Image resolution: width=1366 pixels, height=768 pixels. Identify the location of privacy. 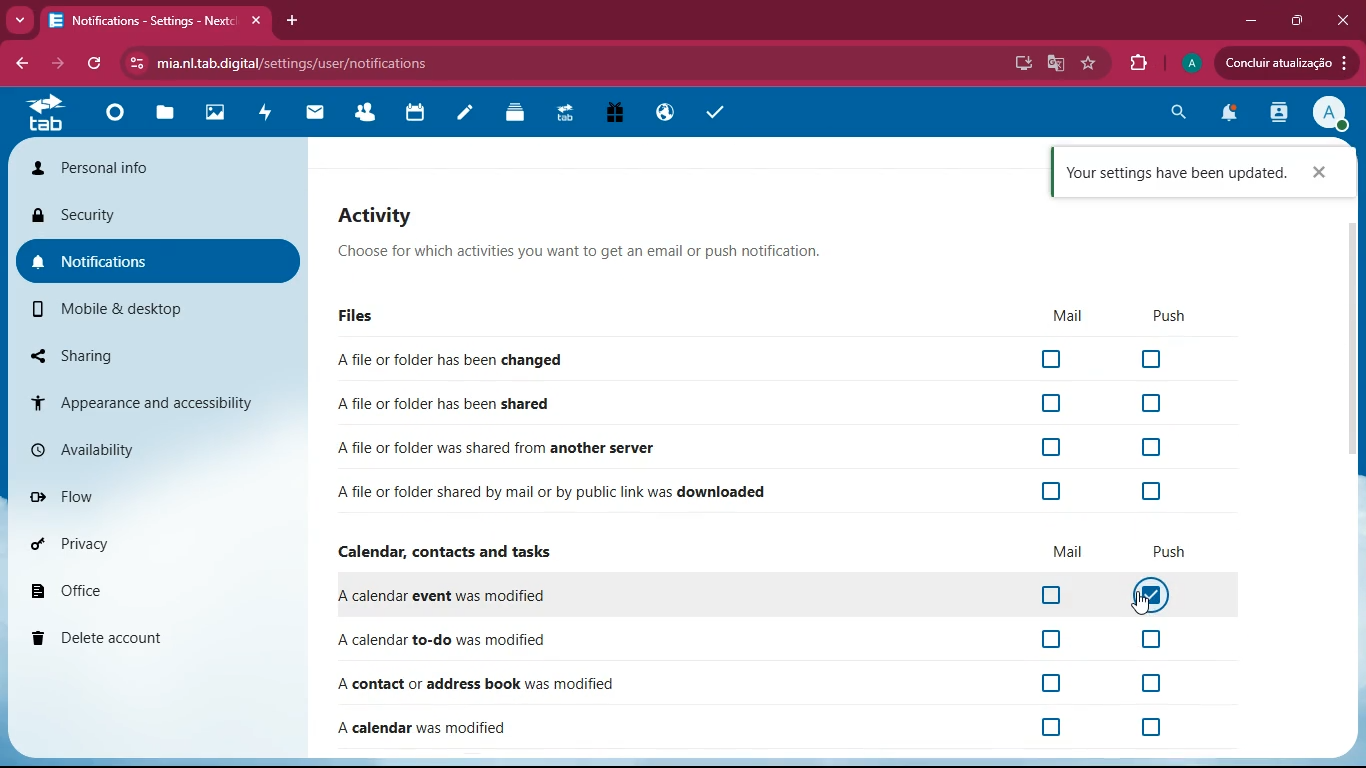
(160, 542).